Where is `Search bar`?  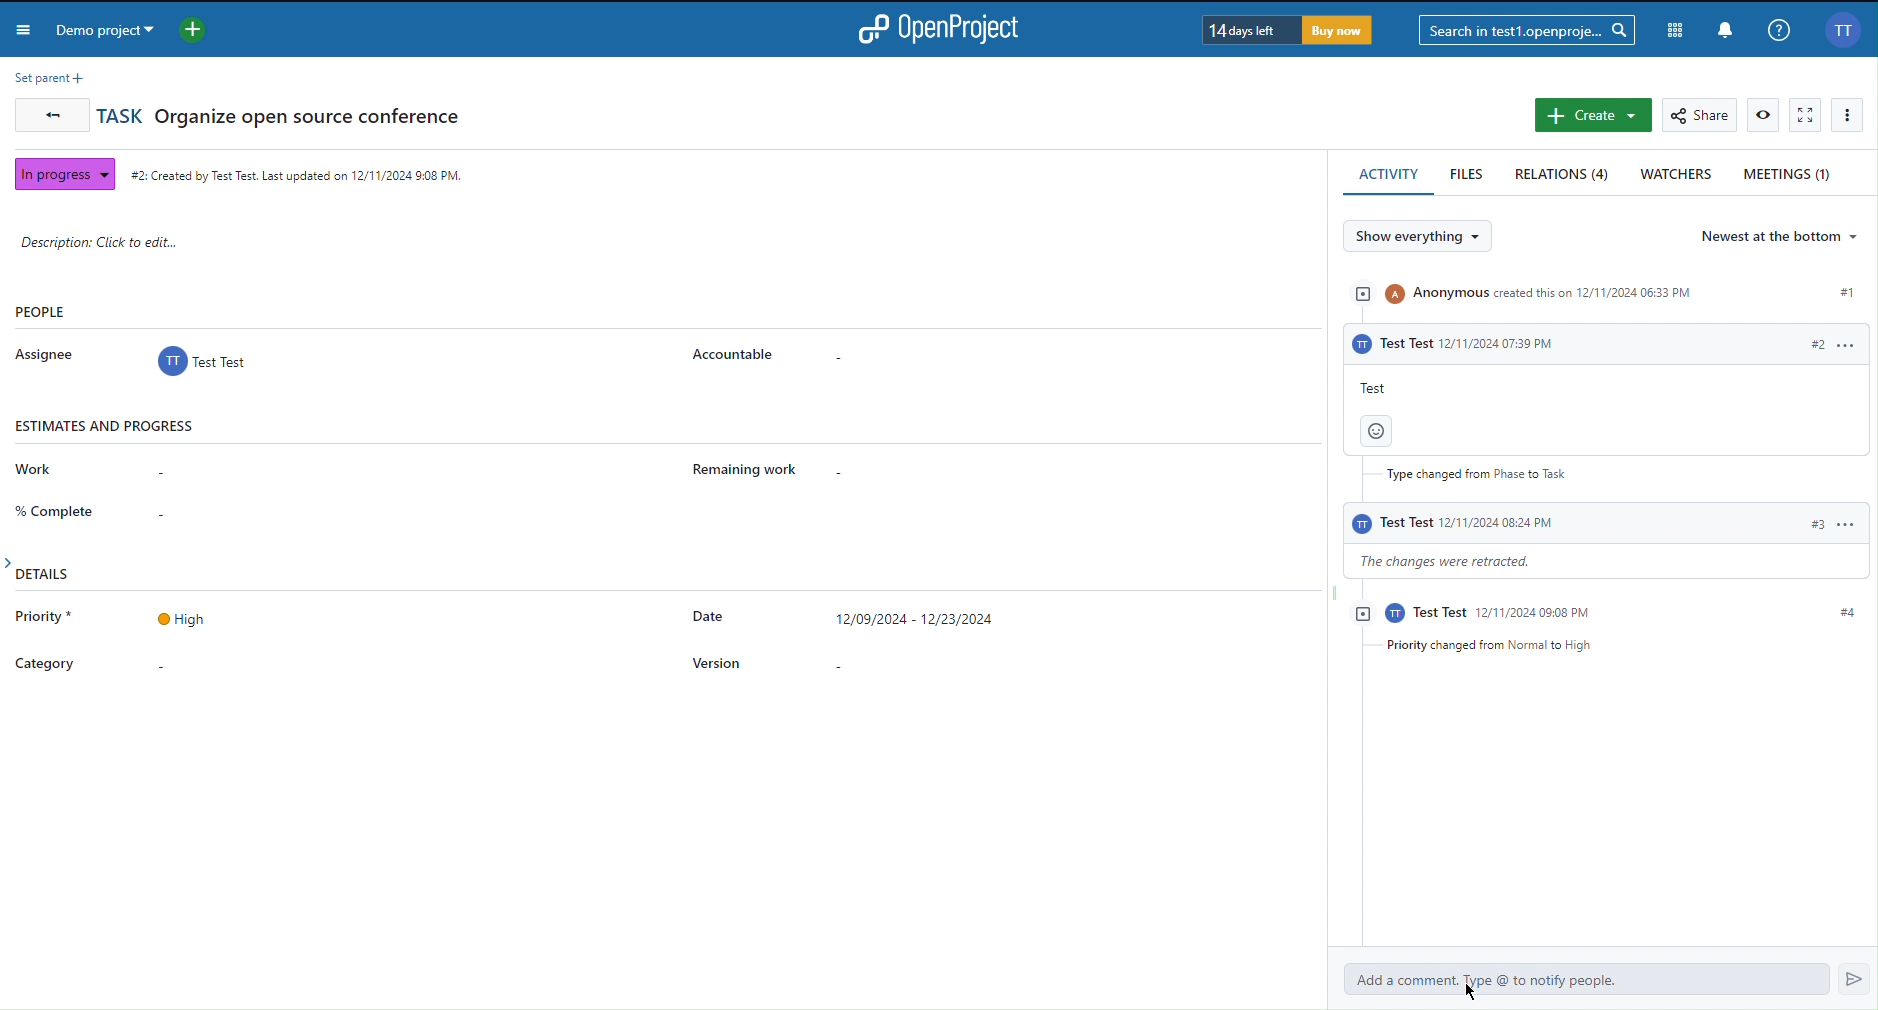
Search bar is located at coordinates (1525, 29).